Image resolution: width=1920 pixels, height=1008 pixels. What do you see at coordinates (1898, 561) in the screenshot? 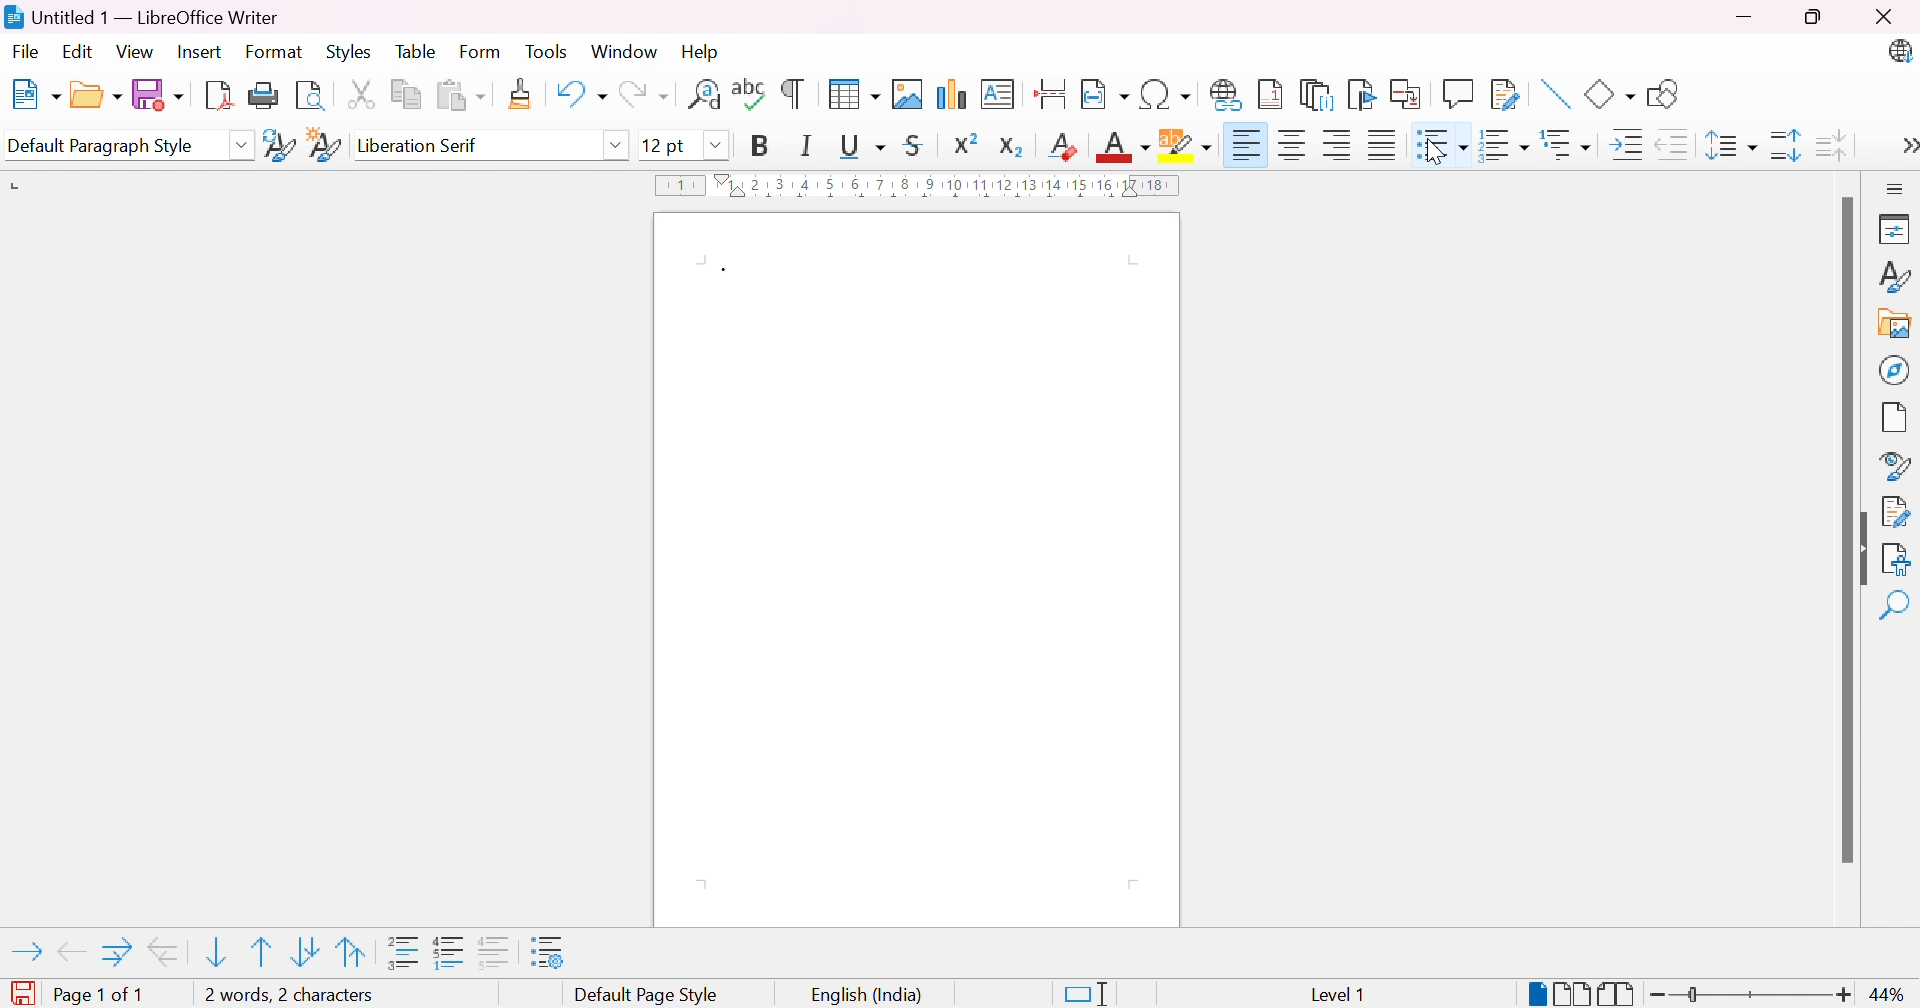
I see `Accessibility check` at bounding box center [1898, 561].